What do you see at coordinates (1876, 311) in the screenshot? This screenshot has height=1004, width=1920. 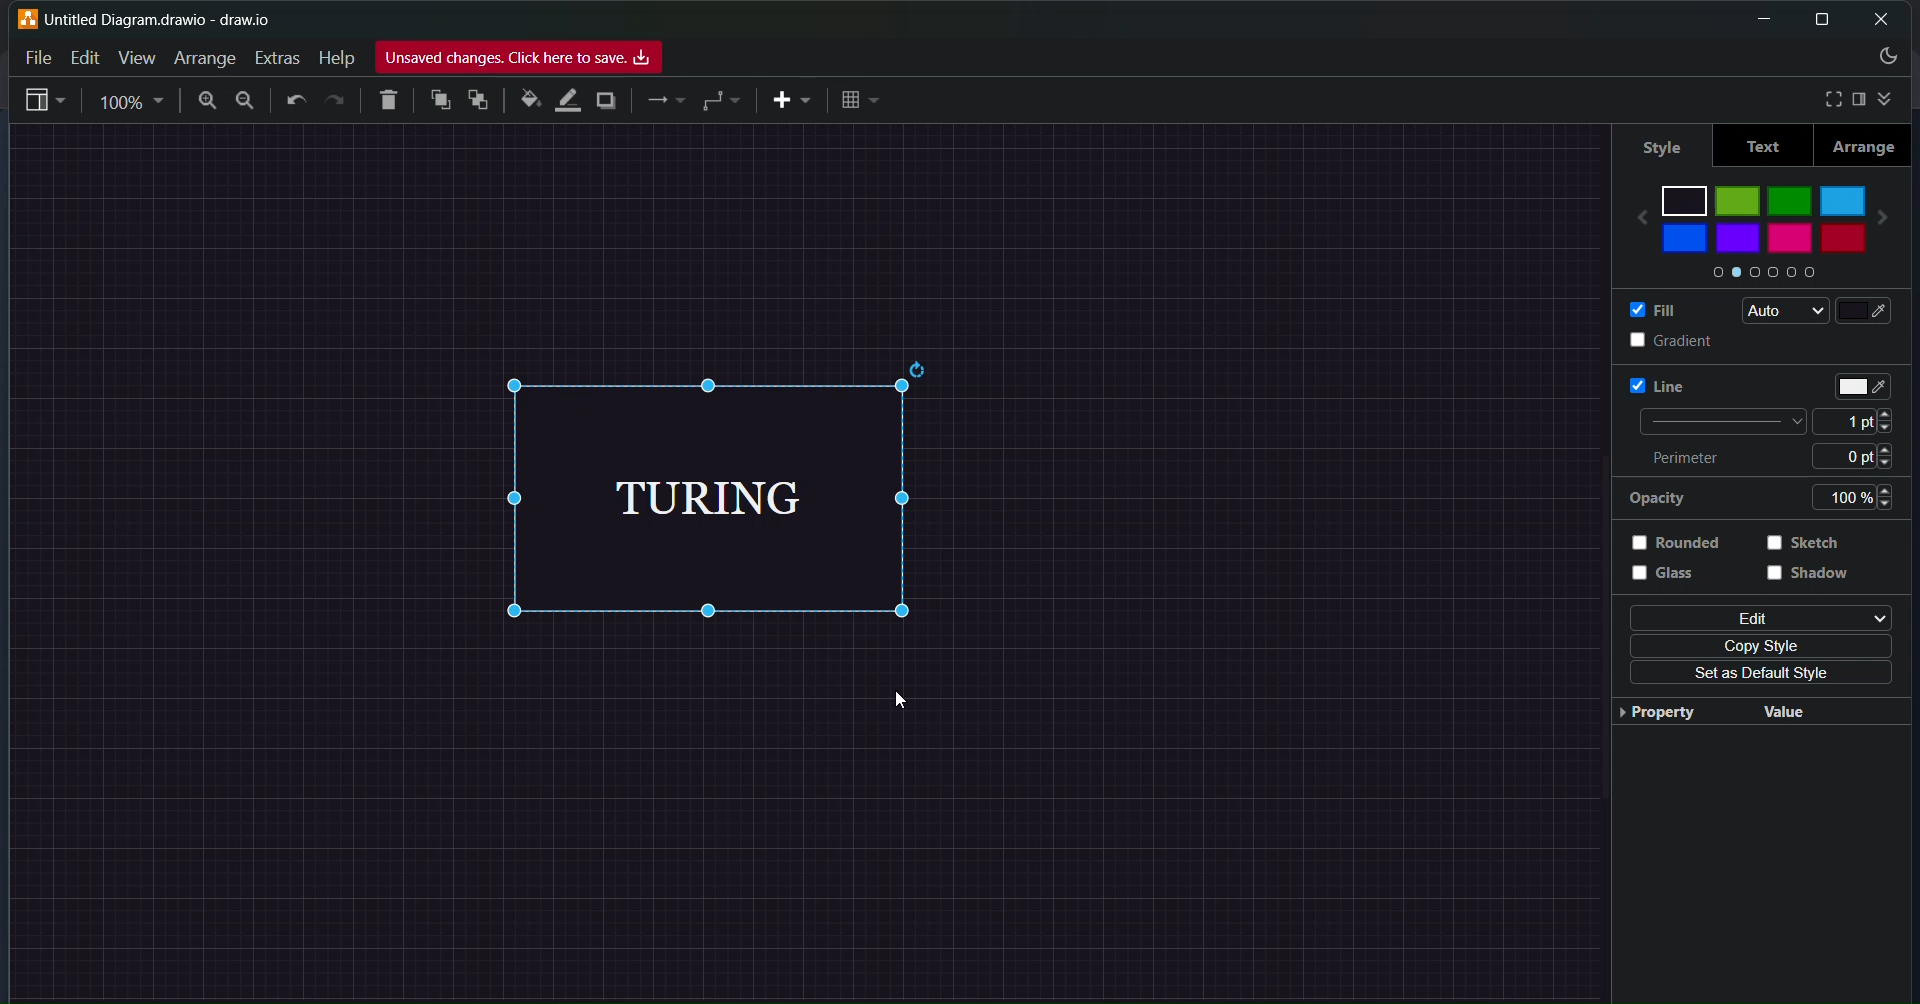 I see `fill color` at bounding box center [1876, 311].